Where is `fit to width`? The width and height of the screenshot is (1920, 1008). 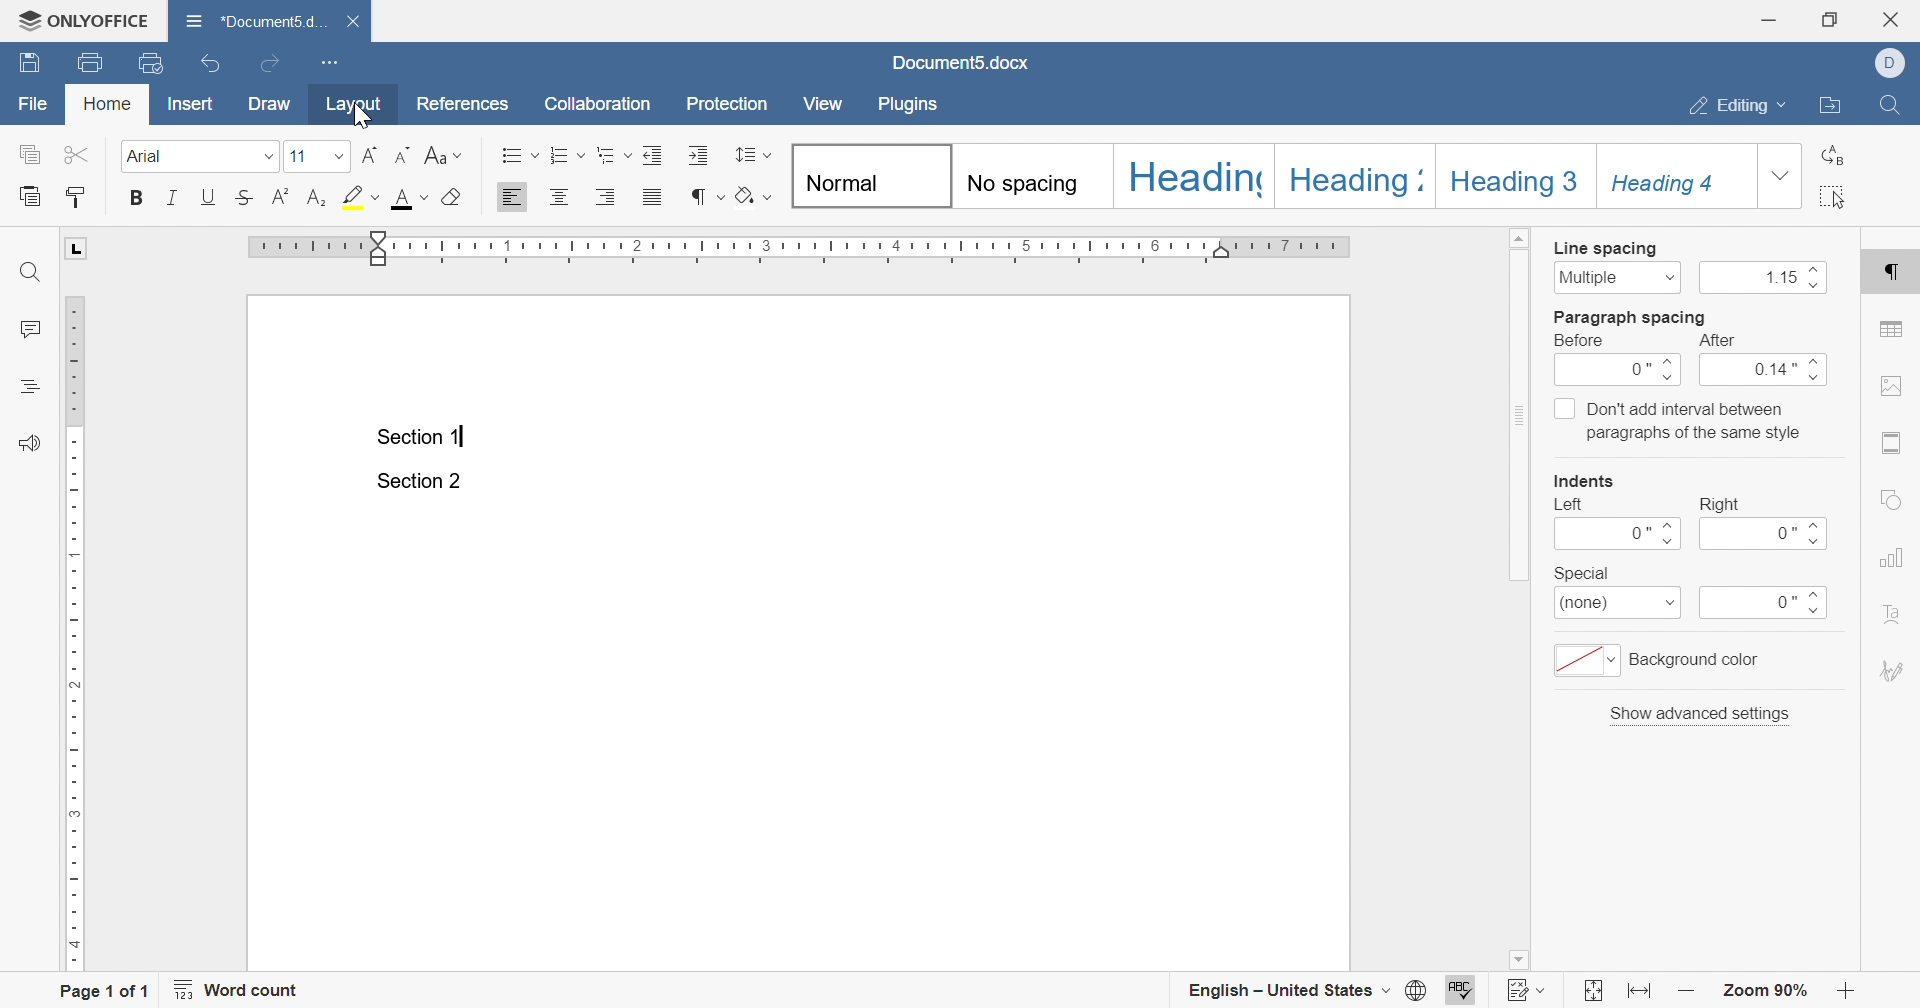
fit to width is located at coordinates (1642, 994).